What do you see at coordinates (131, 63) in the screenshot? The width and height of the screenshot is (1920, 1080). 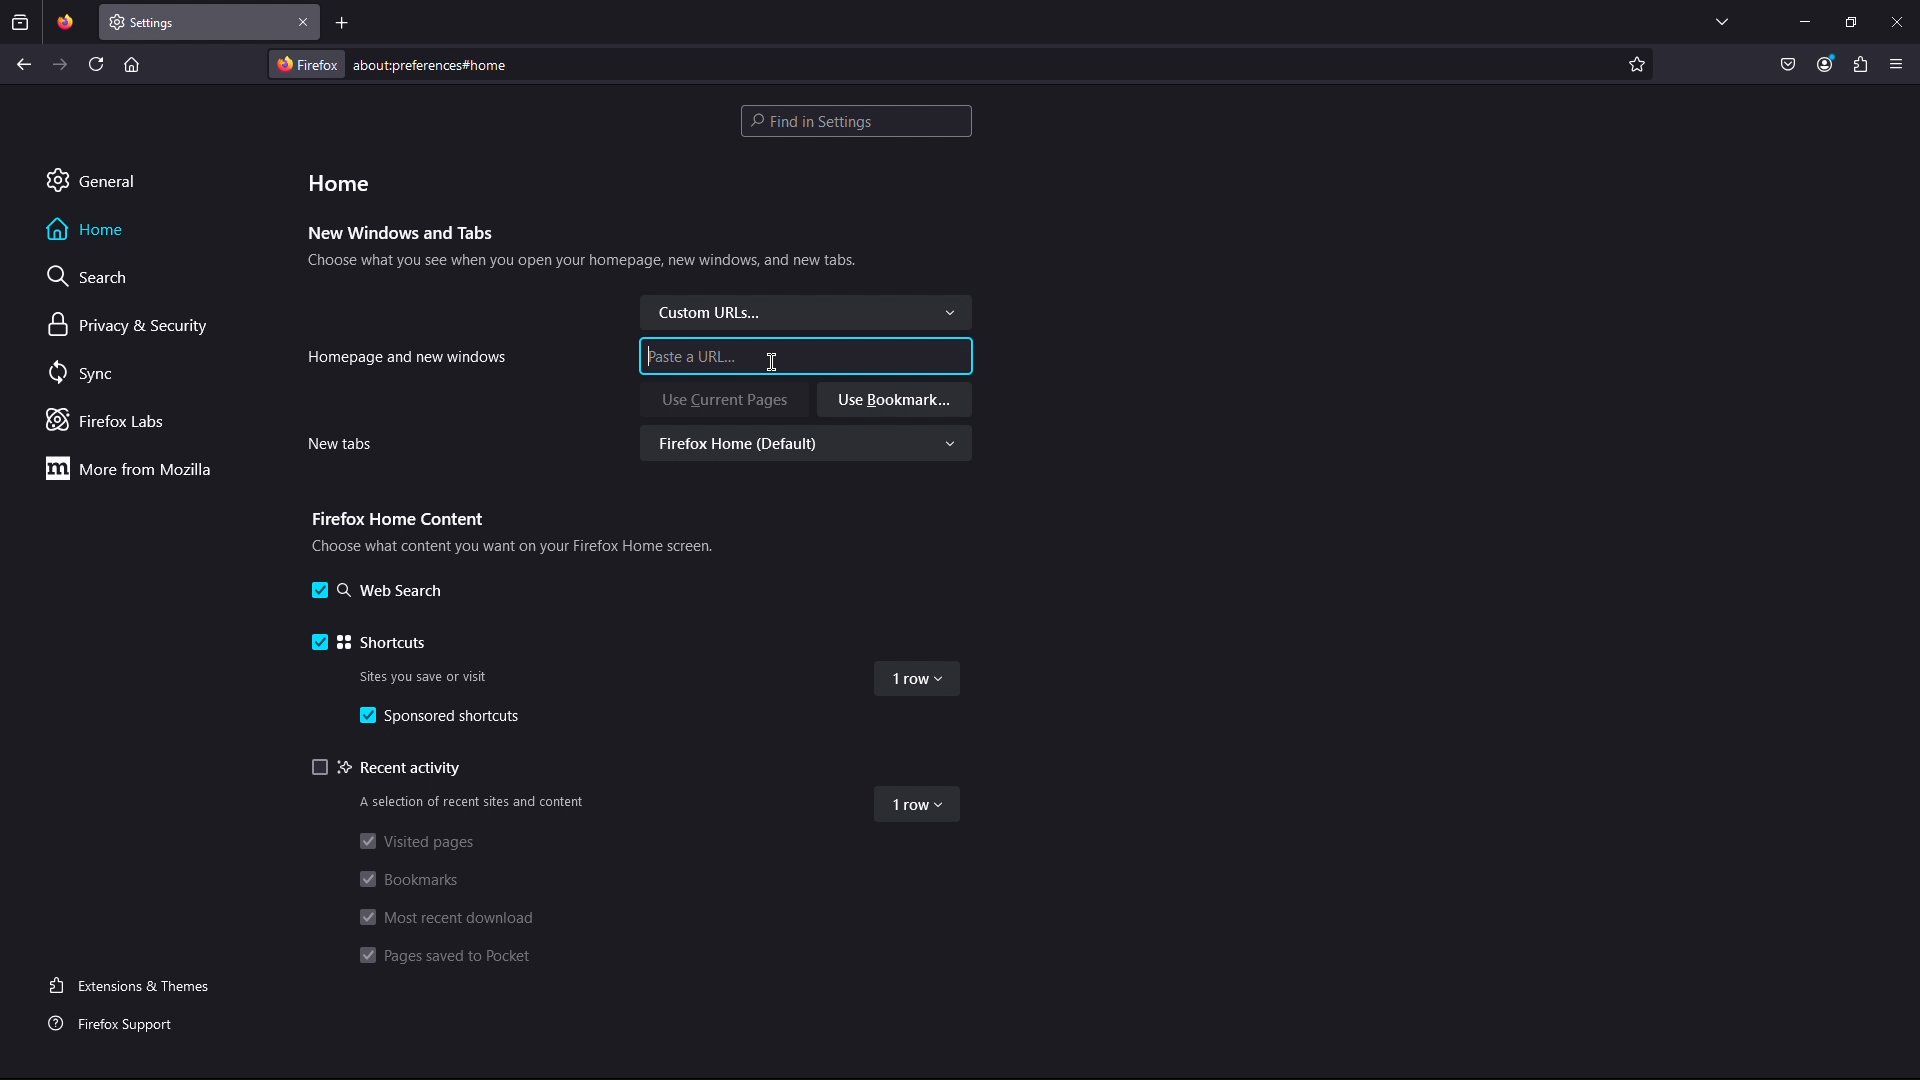 I see `Home page` at bounding box center [131, 63].